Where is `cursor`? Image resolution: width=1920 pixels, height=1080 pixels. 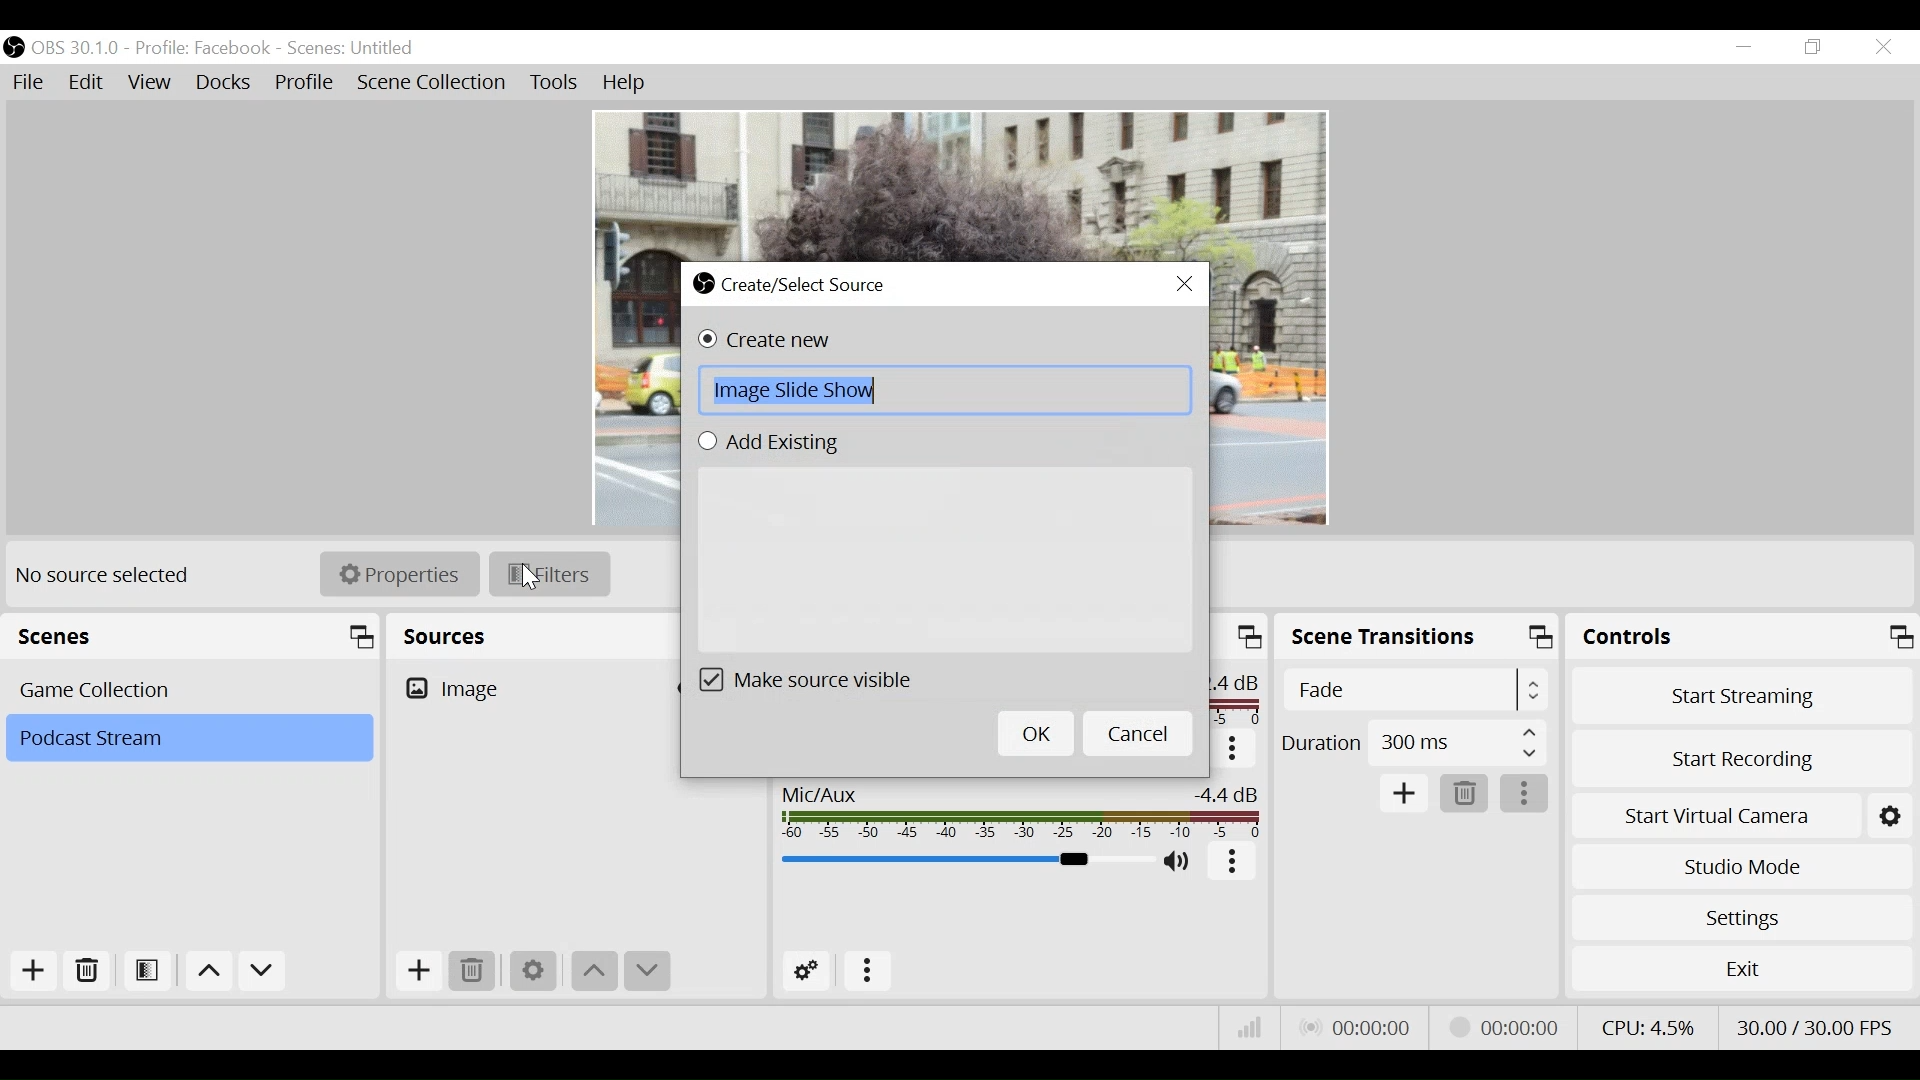 cursor is located at coordinates (535, 578).